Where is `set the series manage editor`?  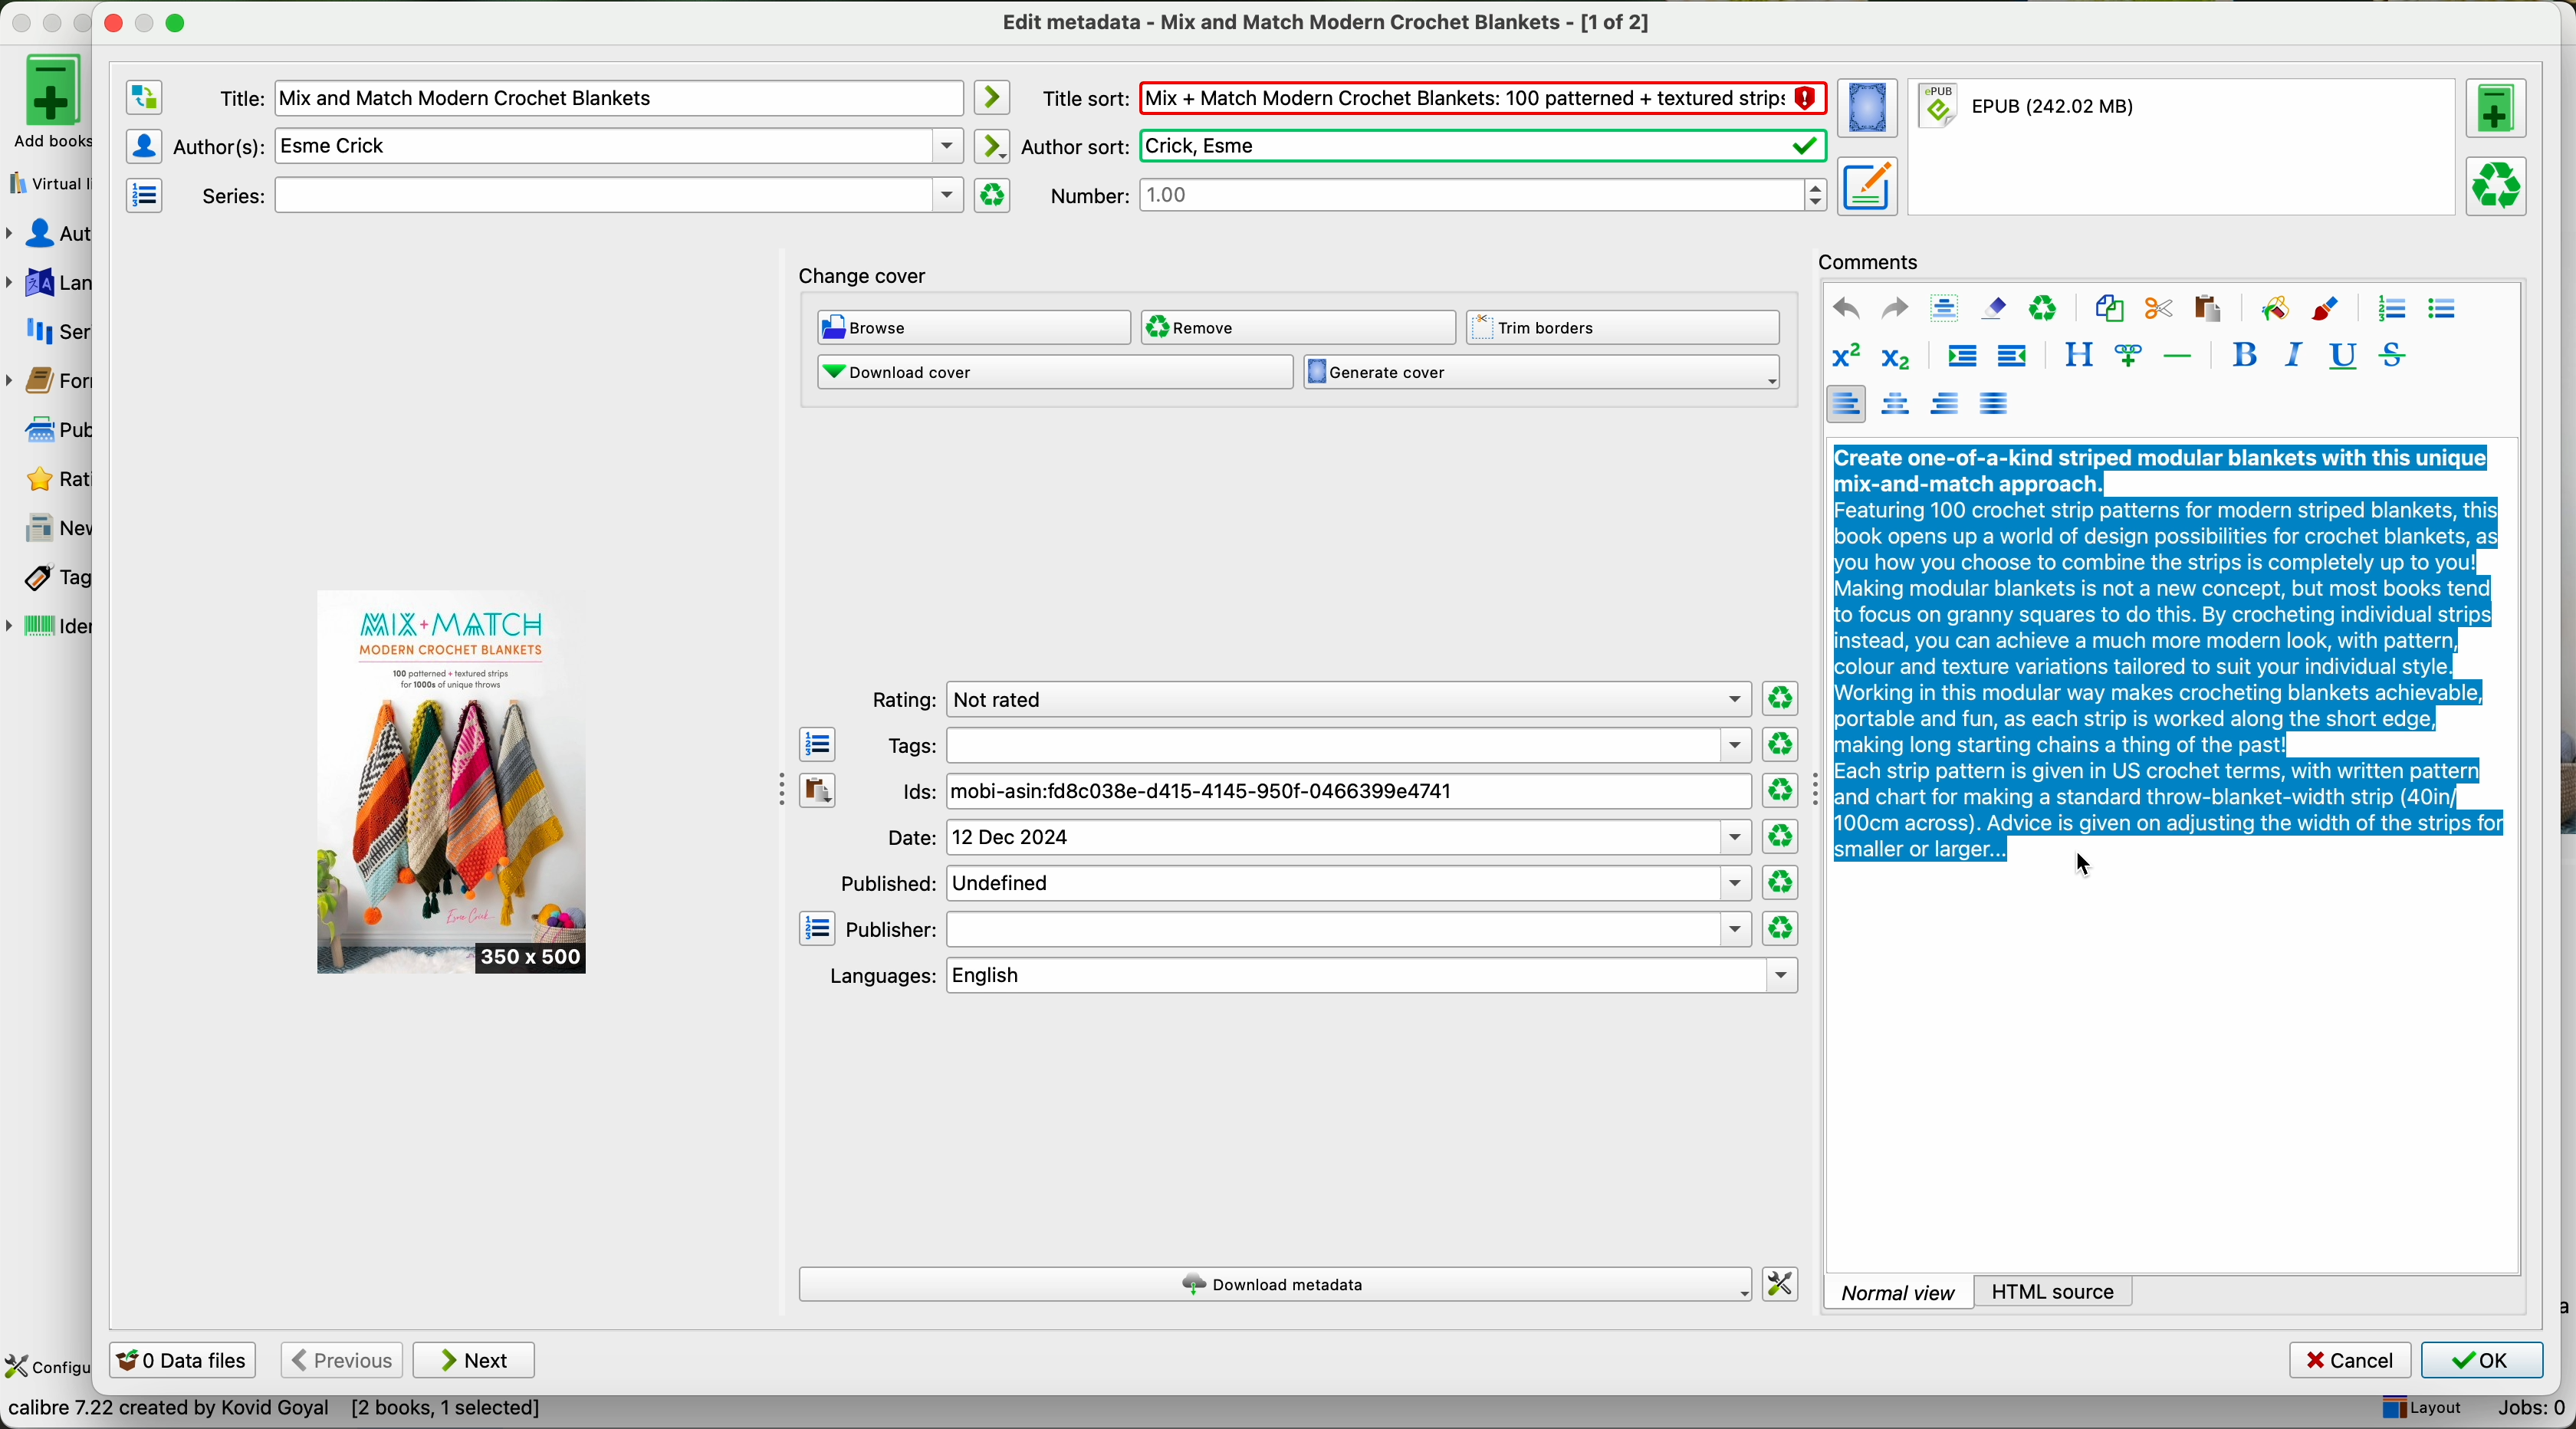
set the series manage editor is located at coordinates (142, 193).